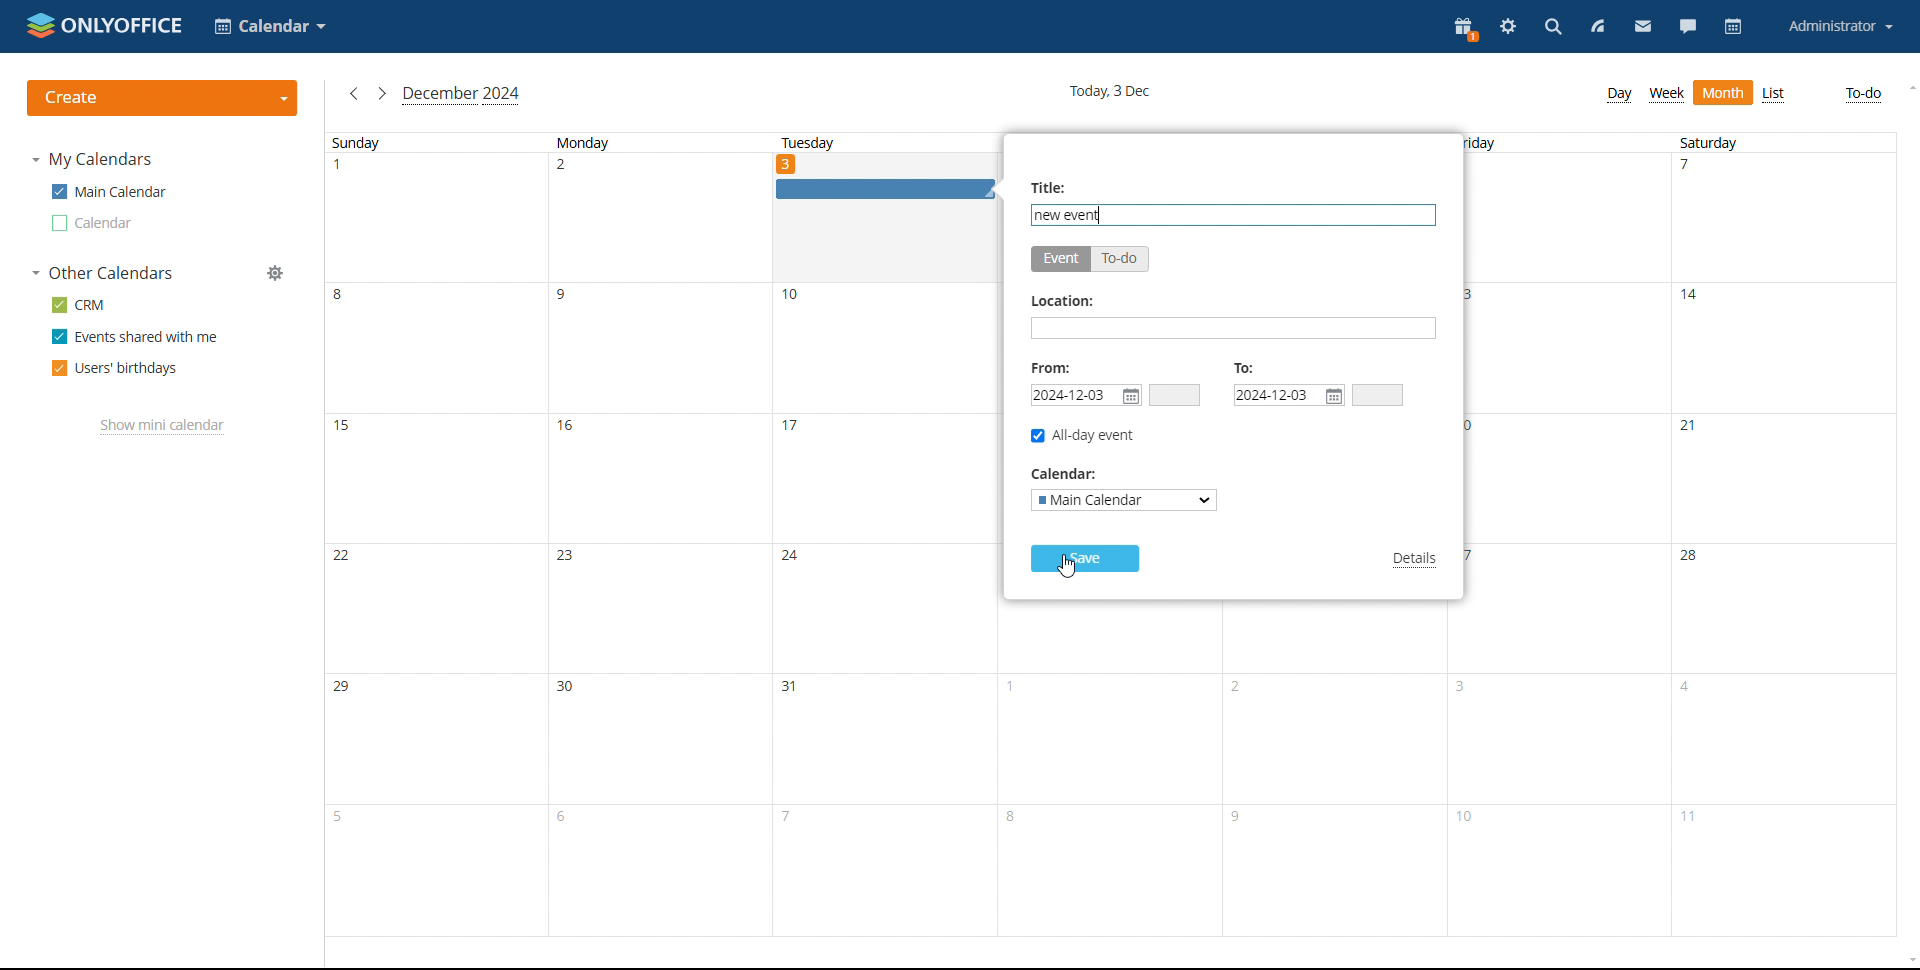 This screenshot has width=1920, height=970. I want to click on select calendar, so click(1125, 500).